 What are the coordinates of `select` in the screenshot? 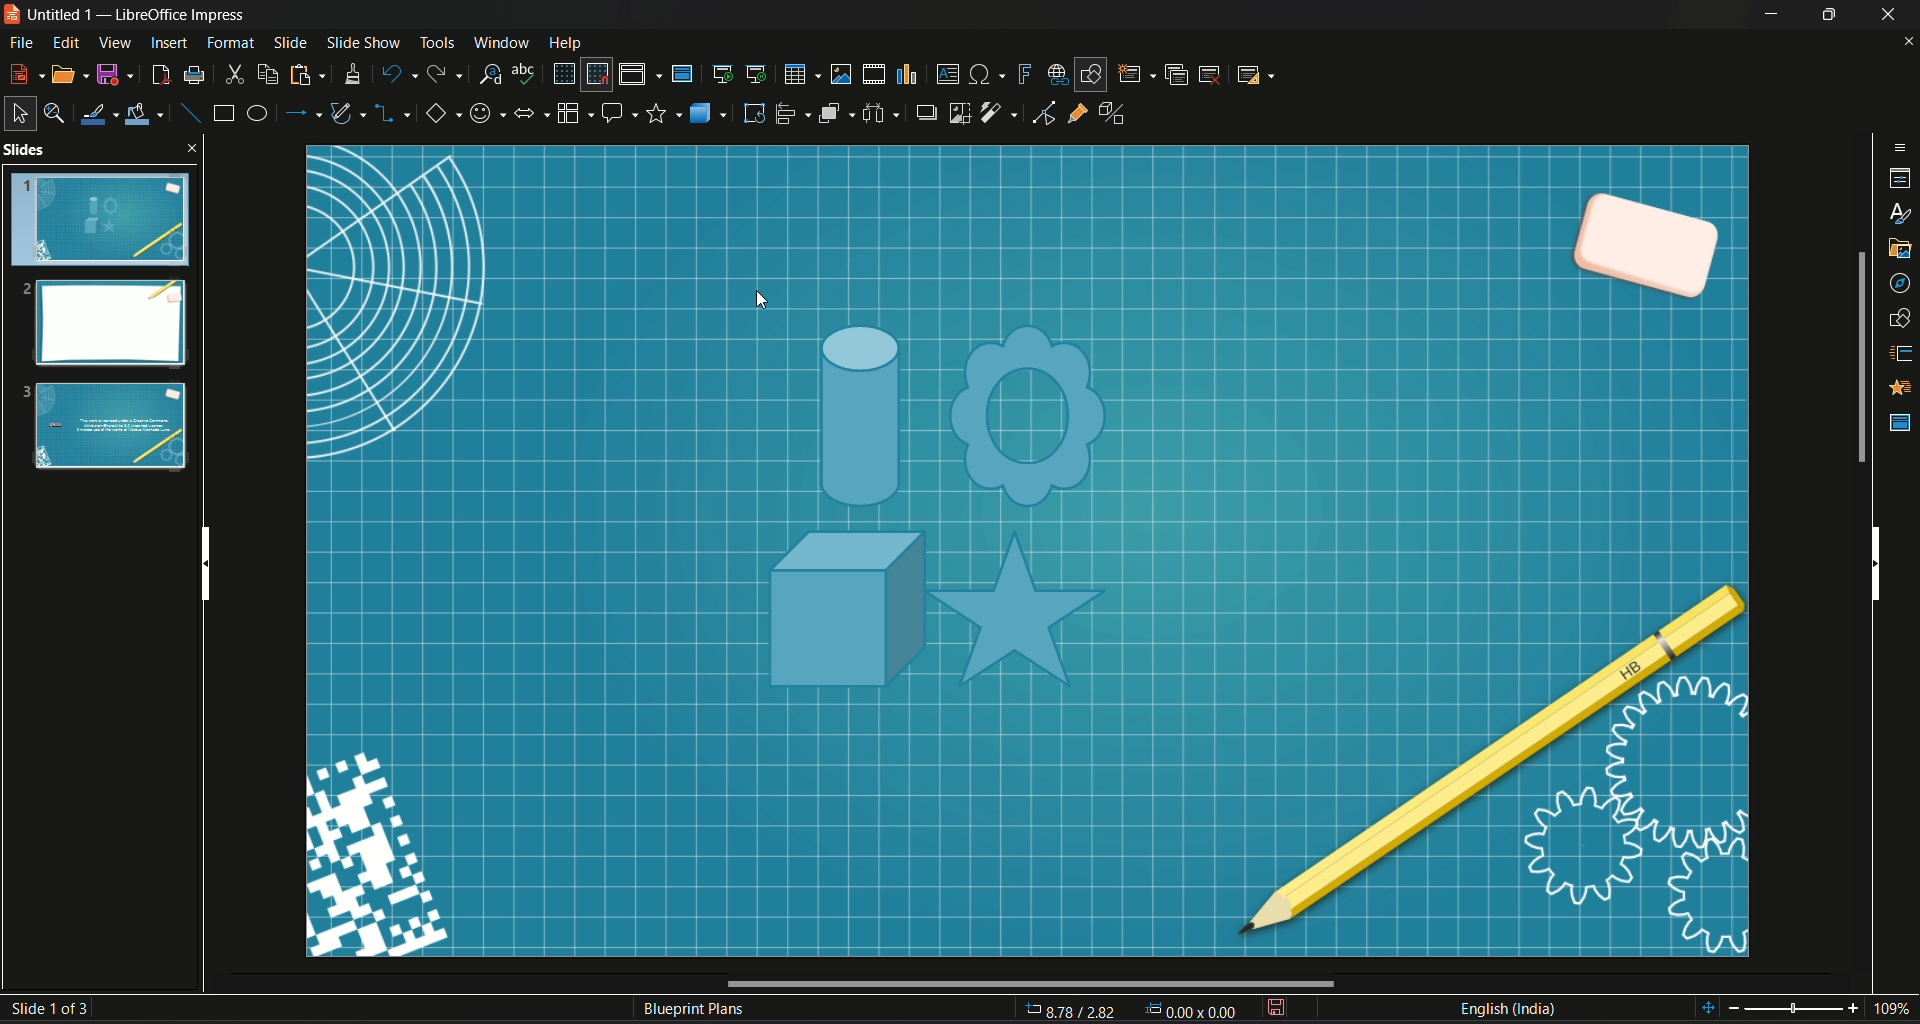 It's located at (17, 113).